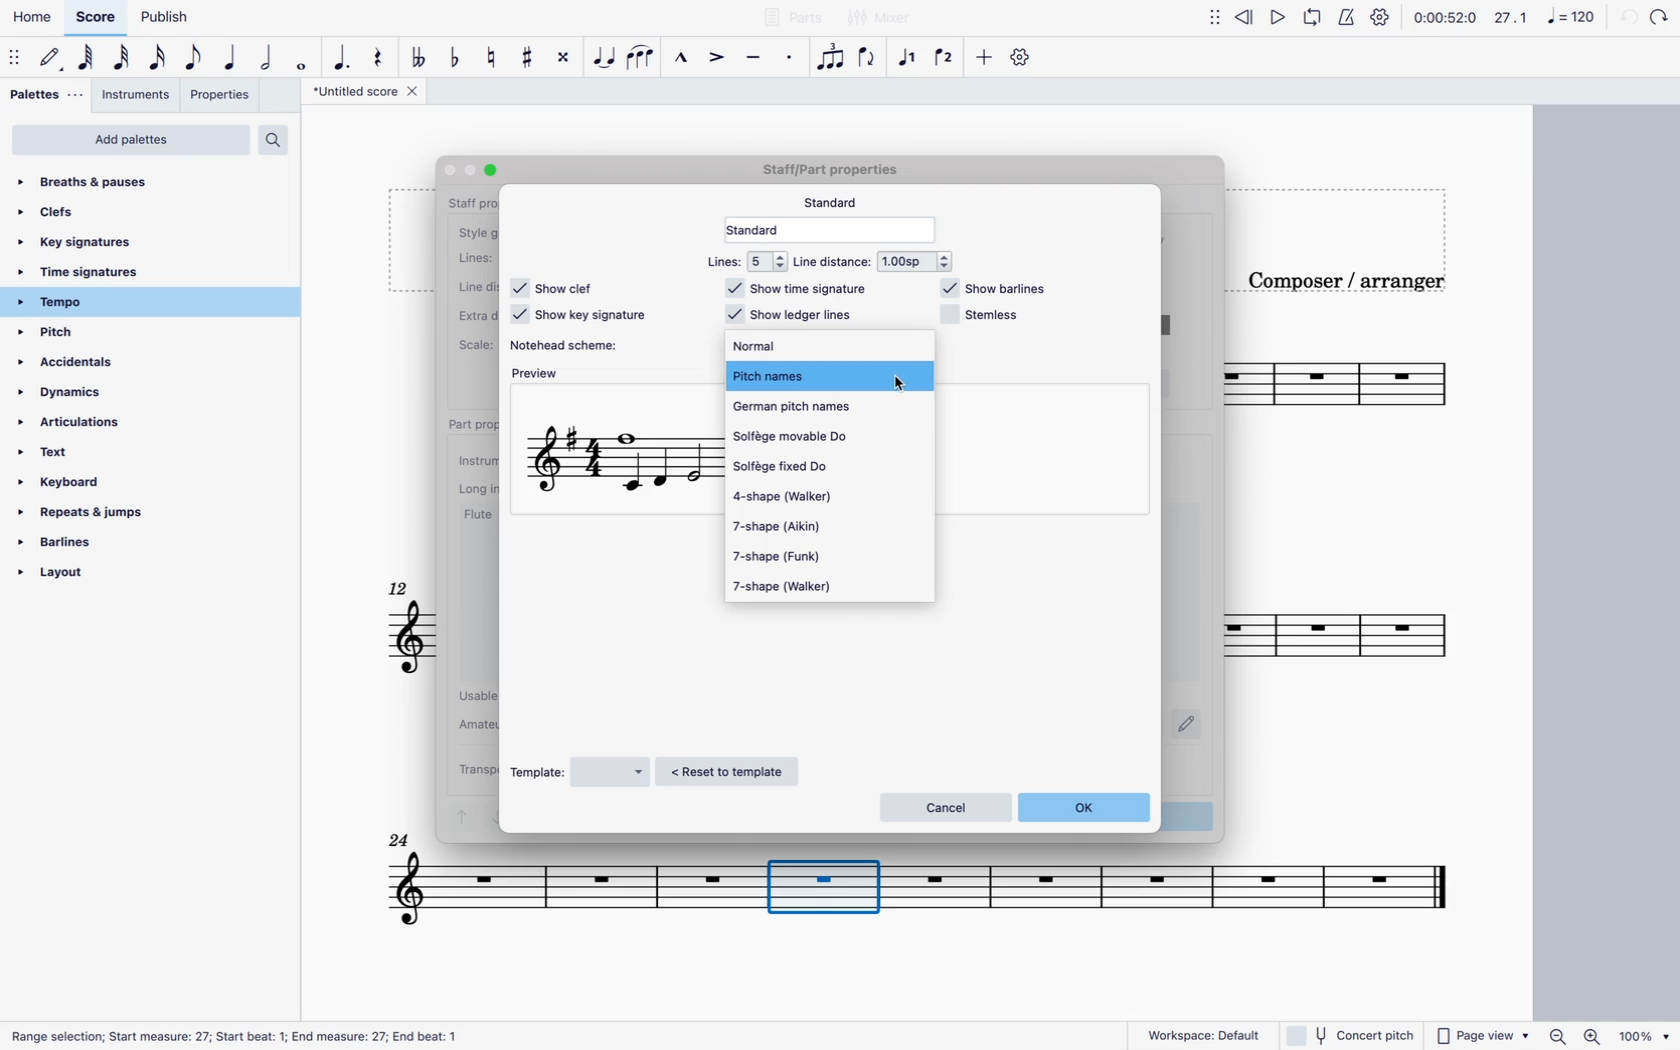 This screenshot has height=1050, width=1680. Describe the element at coordinates (1276, 17) in the screenshot. I see `play` at that location.